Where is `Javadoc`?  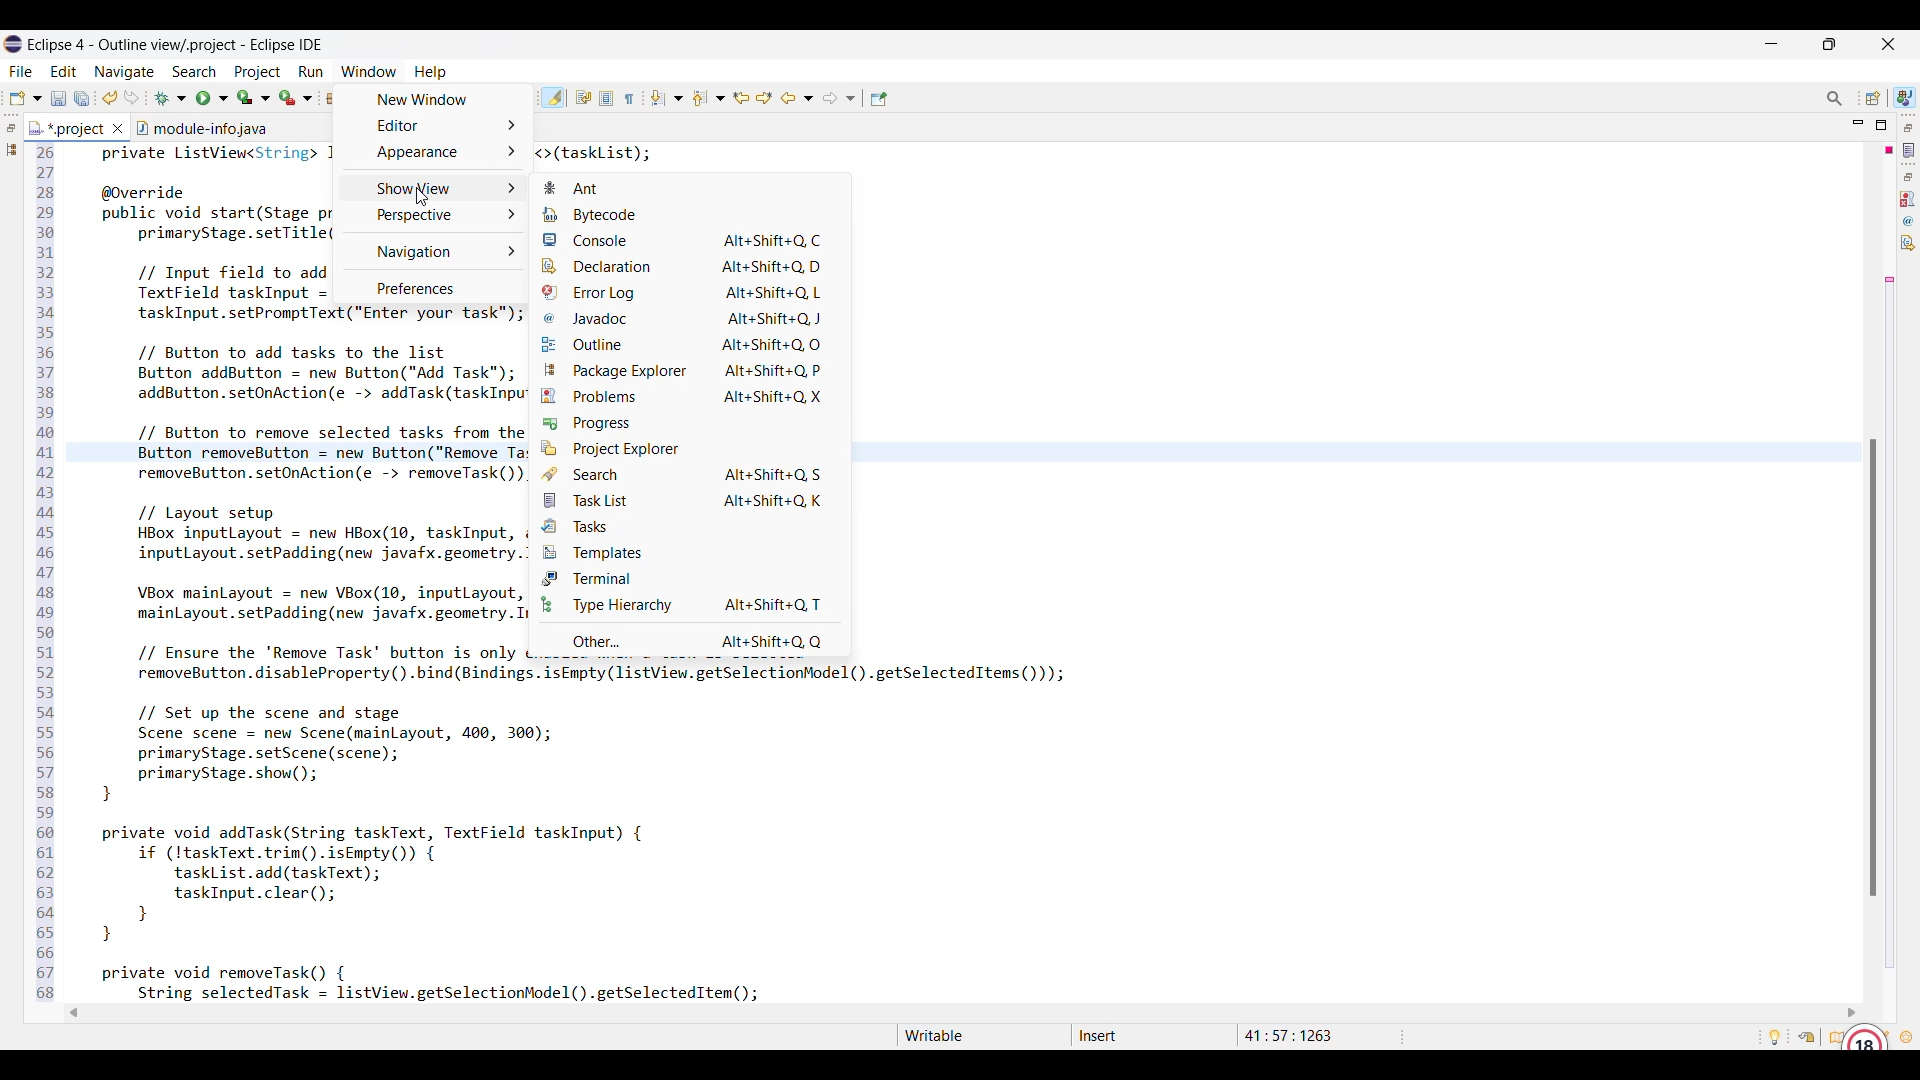 Javadoc is located at coordinates (1909, 221).